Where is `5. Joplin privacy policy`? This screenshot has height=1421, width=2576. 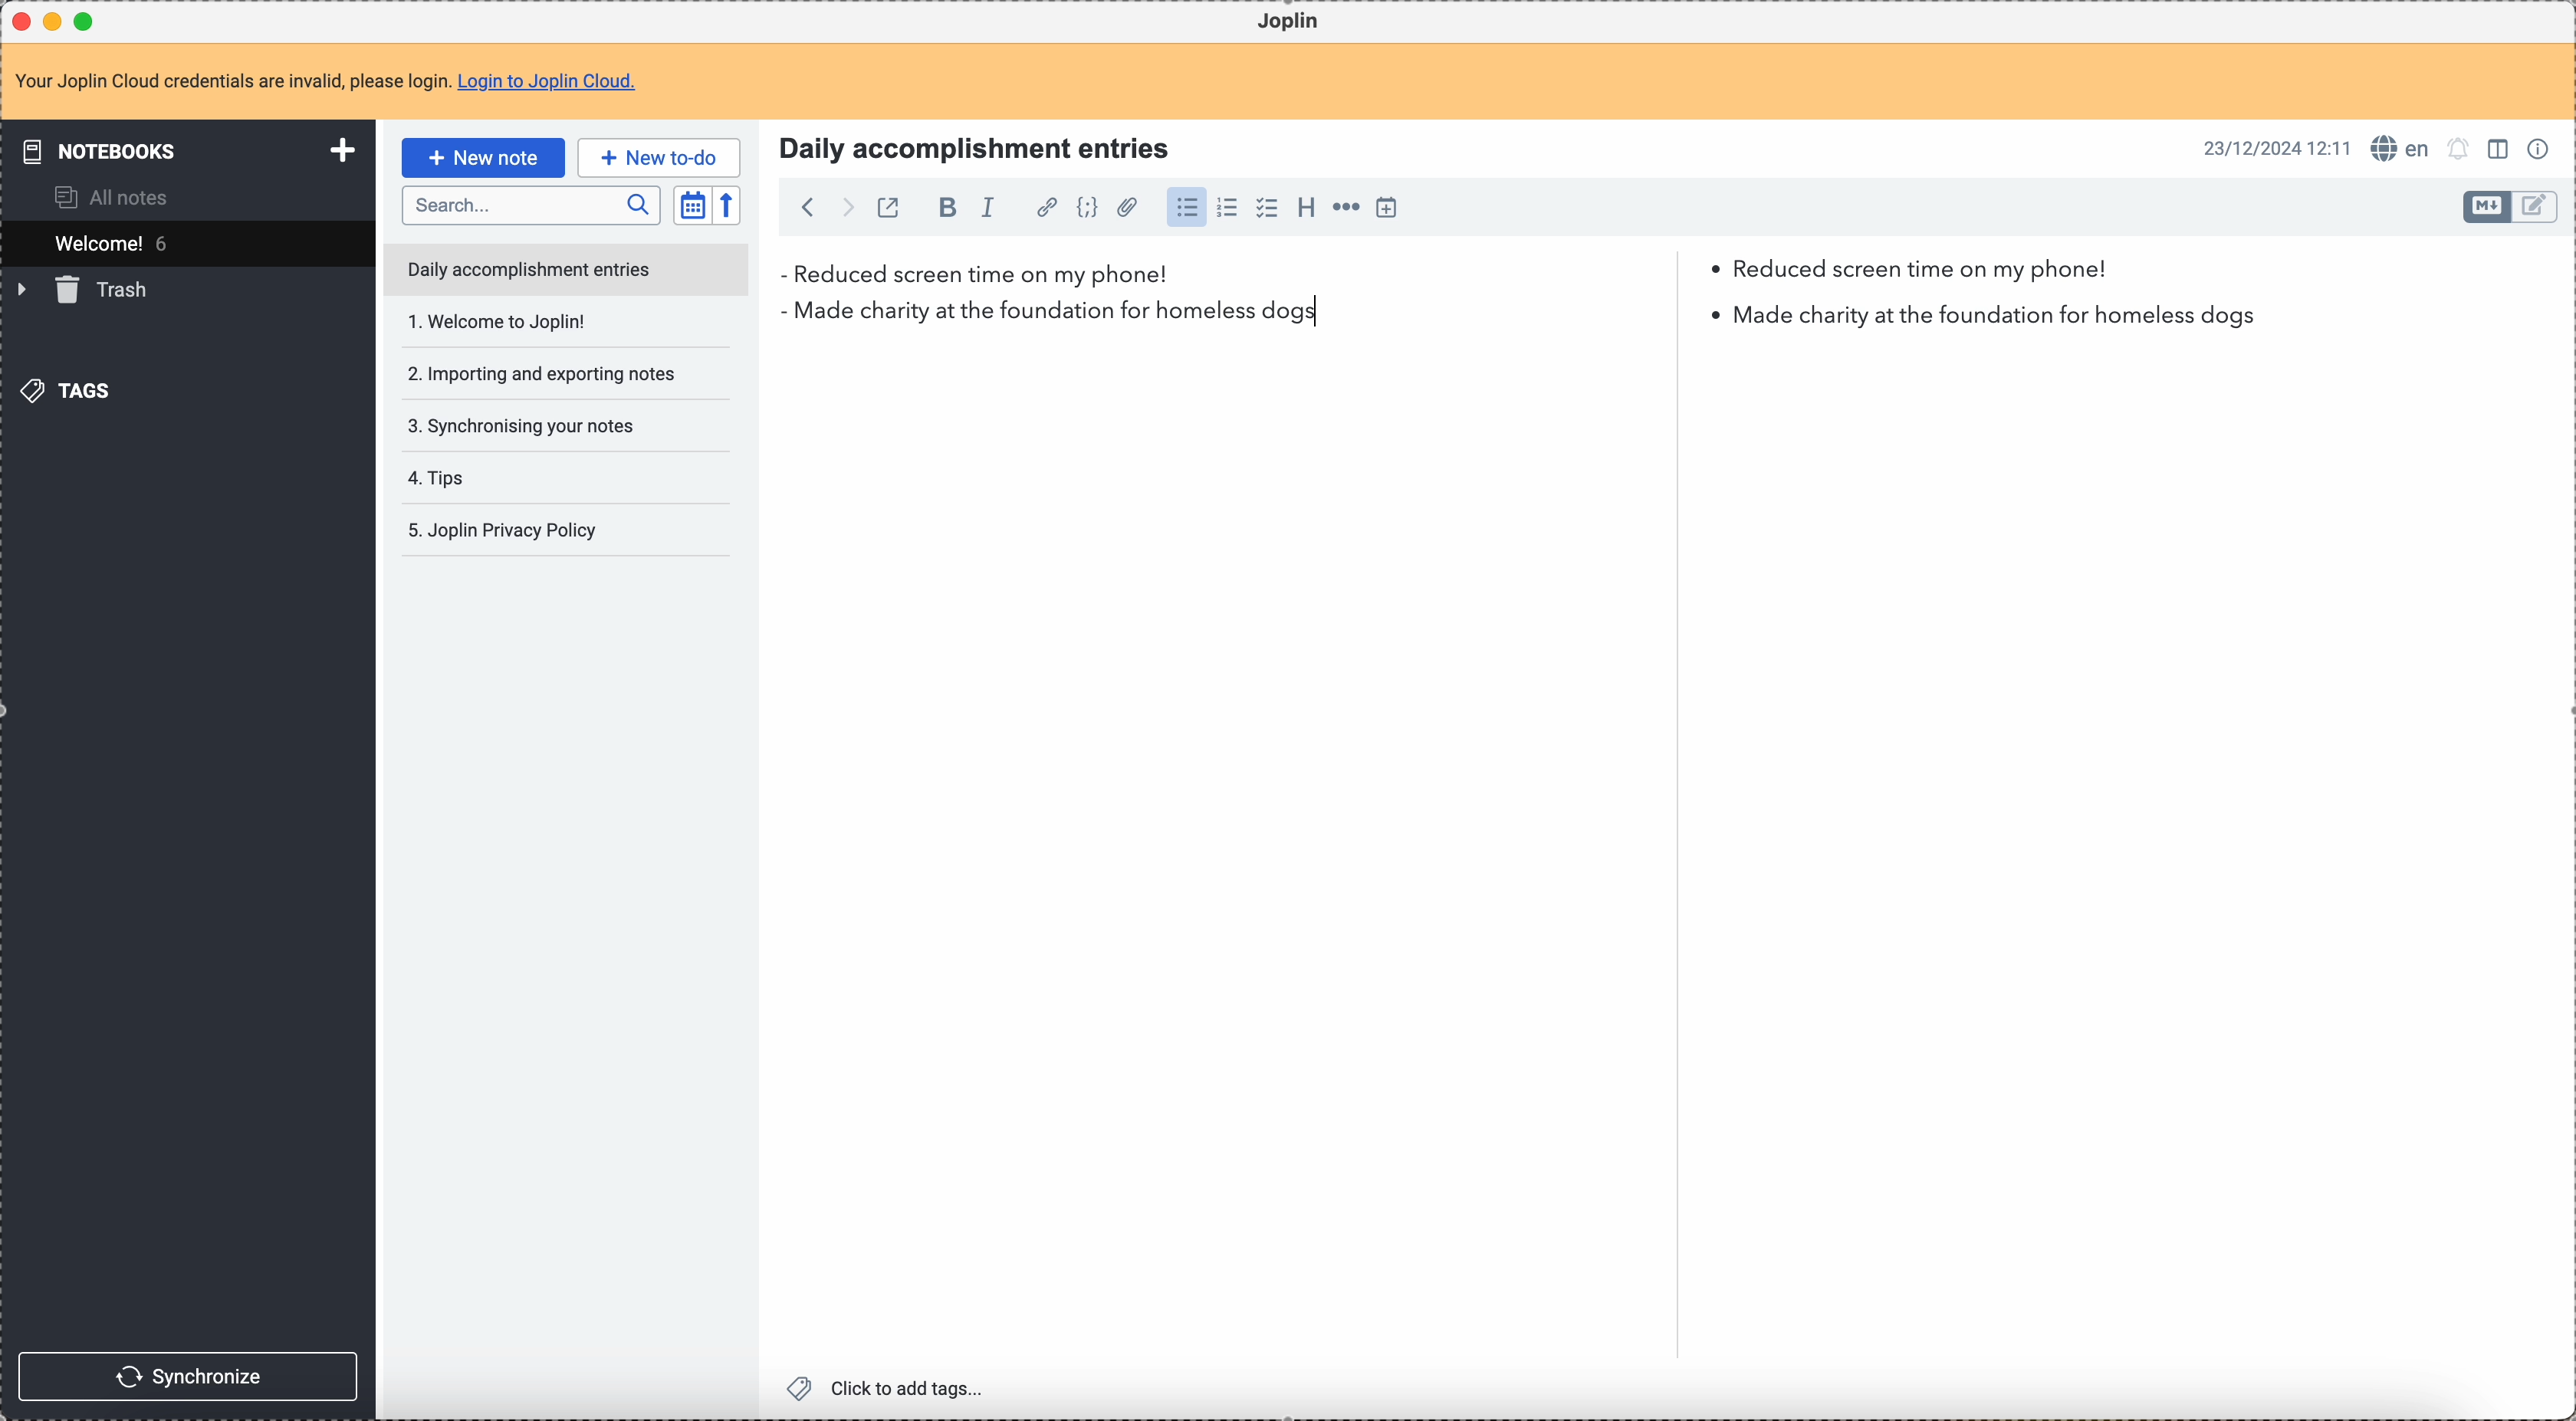
5. Joplin privacy policy is located at coordinates (506, 532).